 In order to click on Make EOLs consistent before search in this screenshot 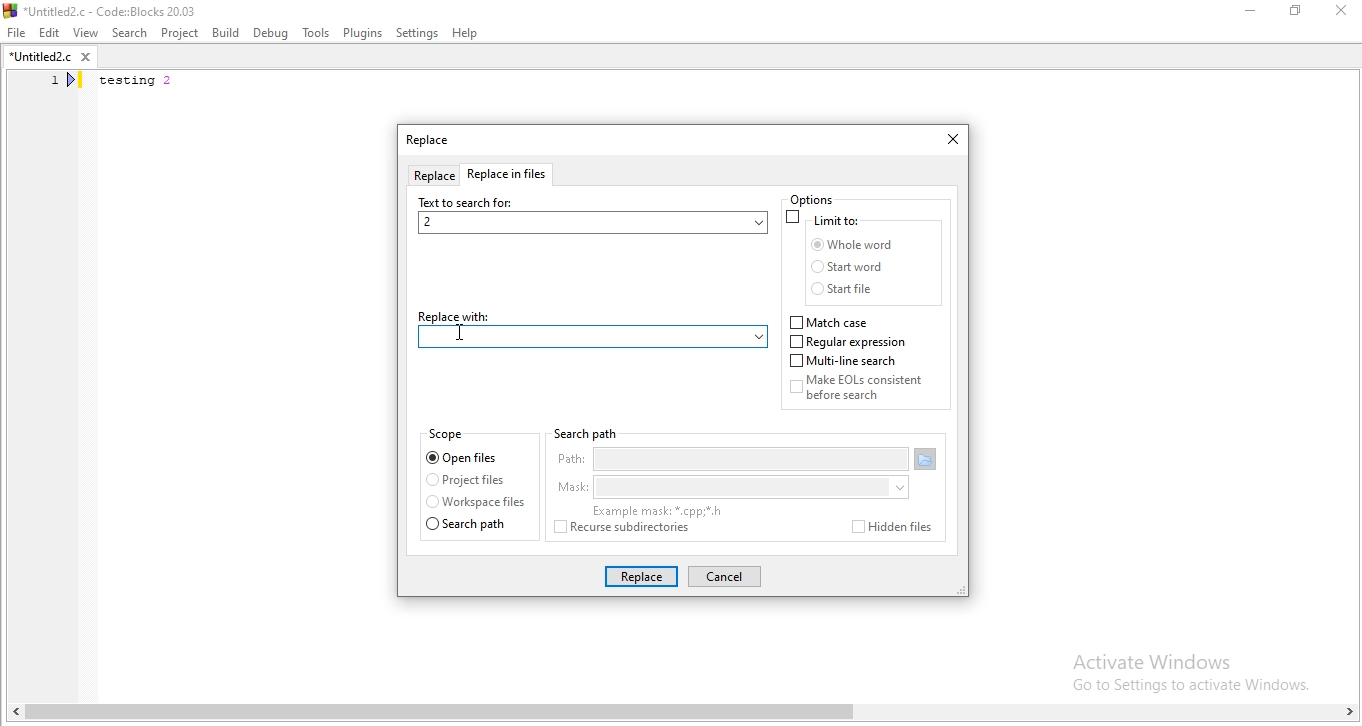, I will do `click(870, 392)`.